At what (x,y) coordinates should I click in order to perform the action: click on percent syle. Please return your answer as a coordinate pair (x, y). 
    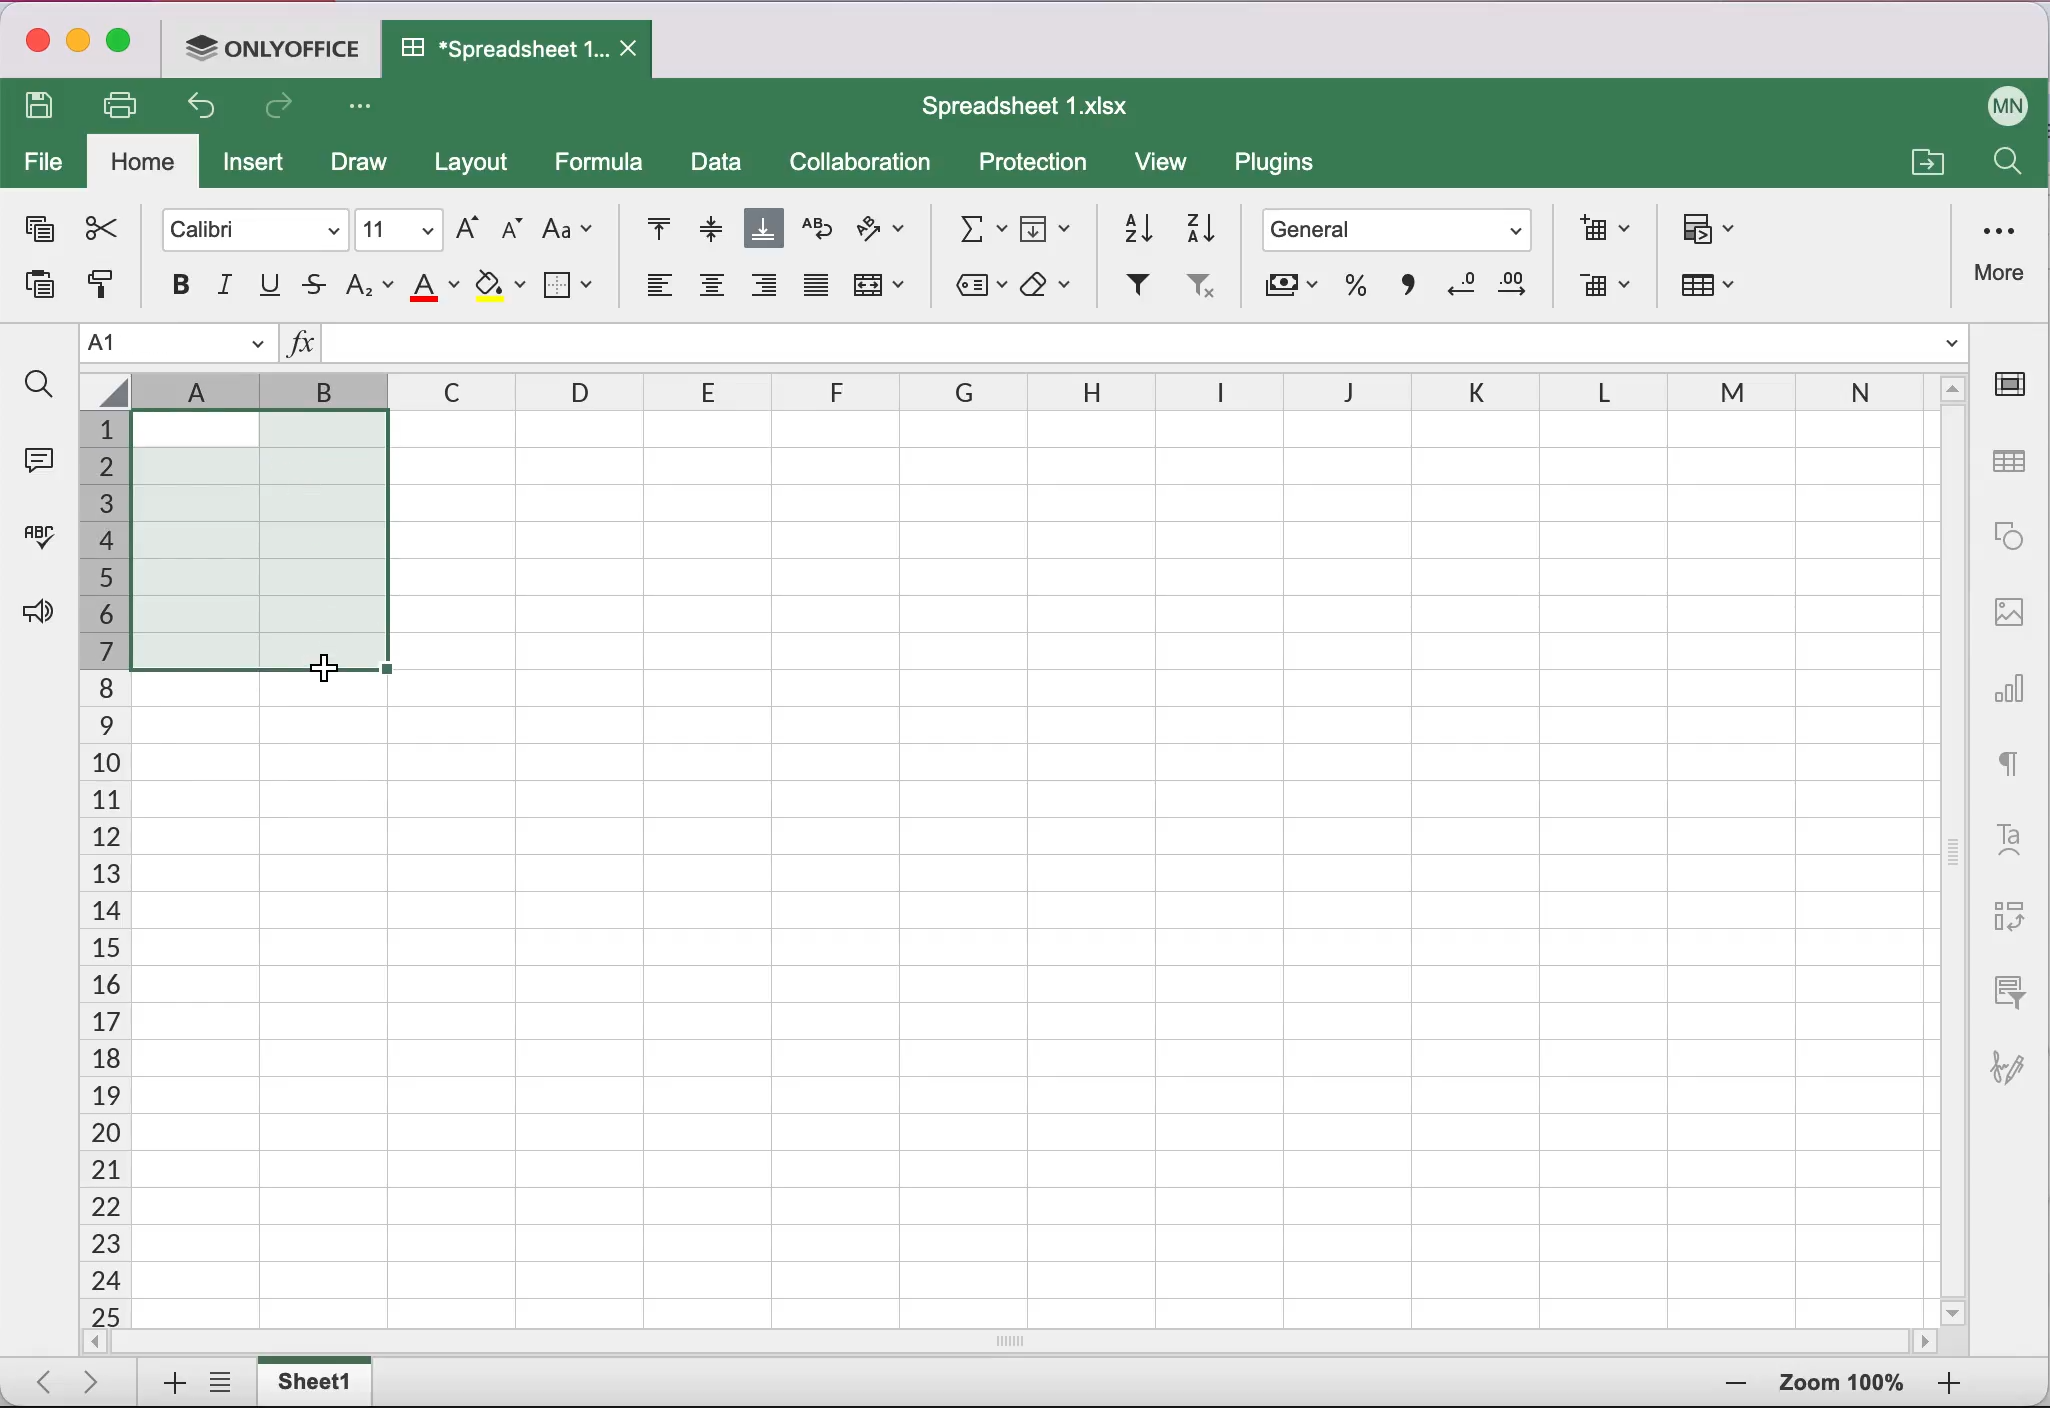
    Looking at the image, I should click on (1352, 290).